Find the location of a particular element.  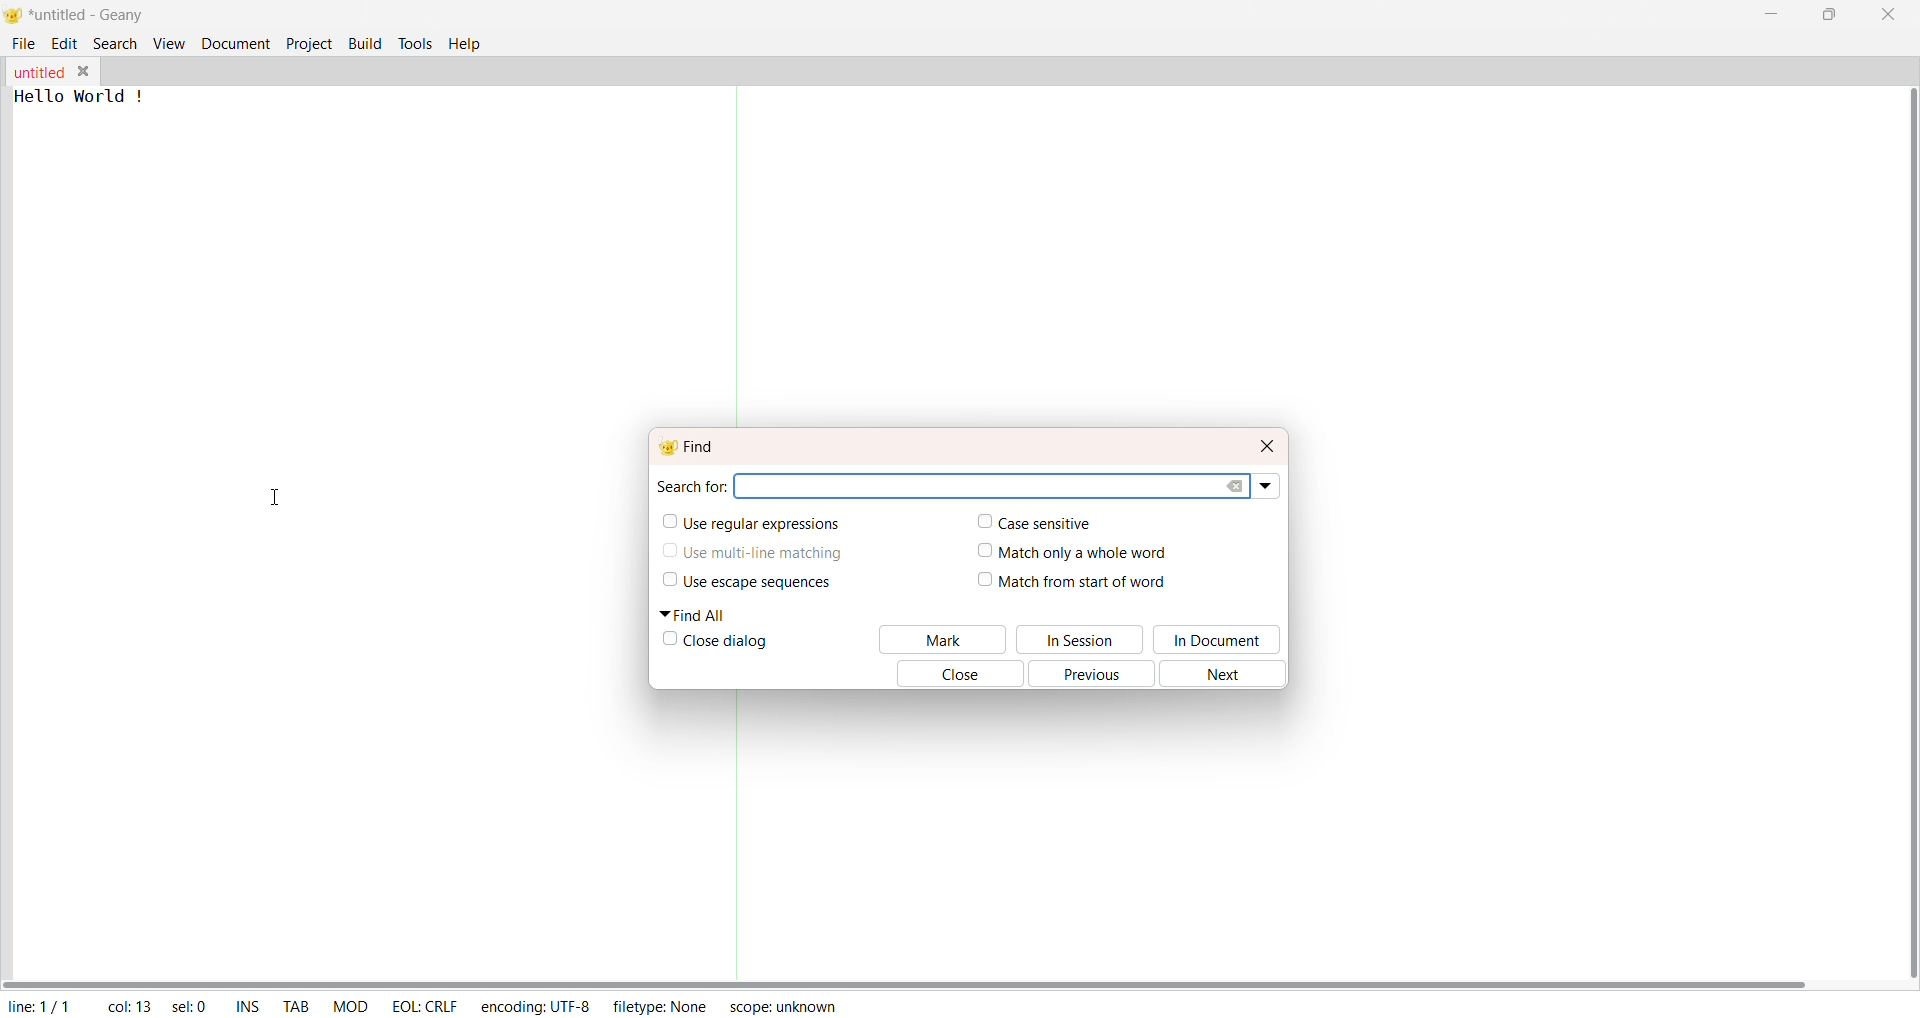

Filtertype is located at coordinates (666, 1008).